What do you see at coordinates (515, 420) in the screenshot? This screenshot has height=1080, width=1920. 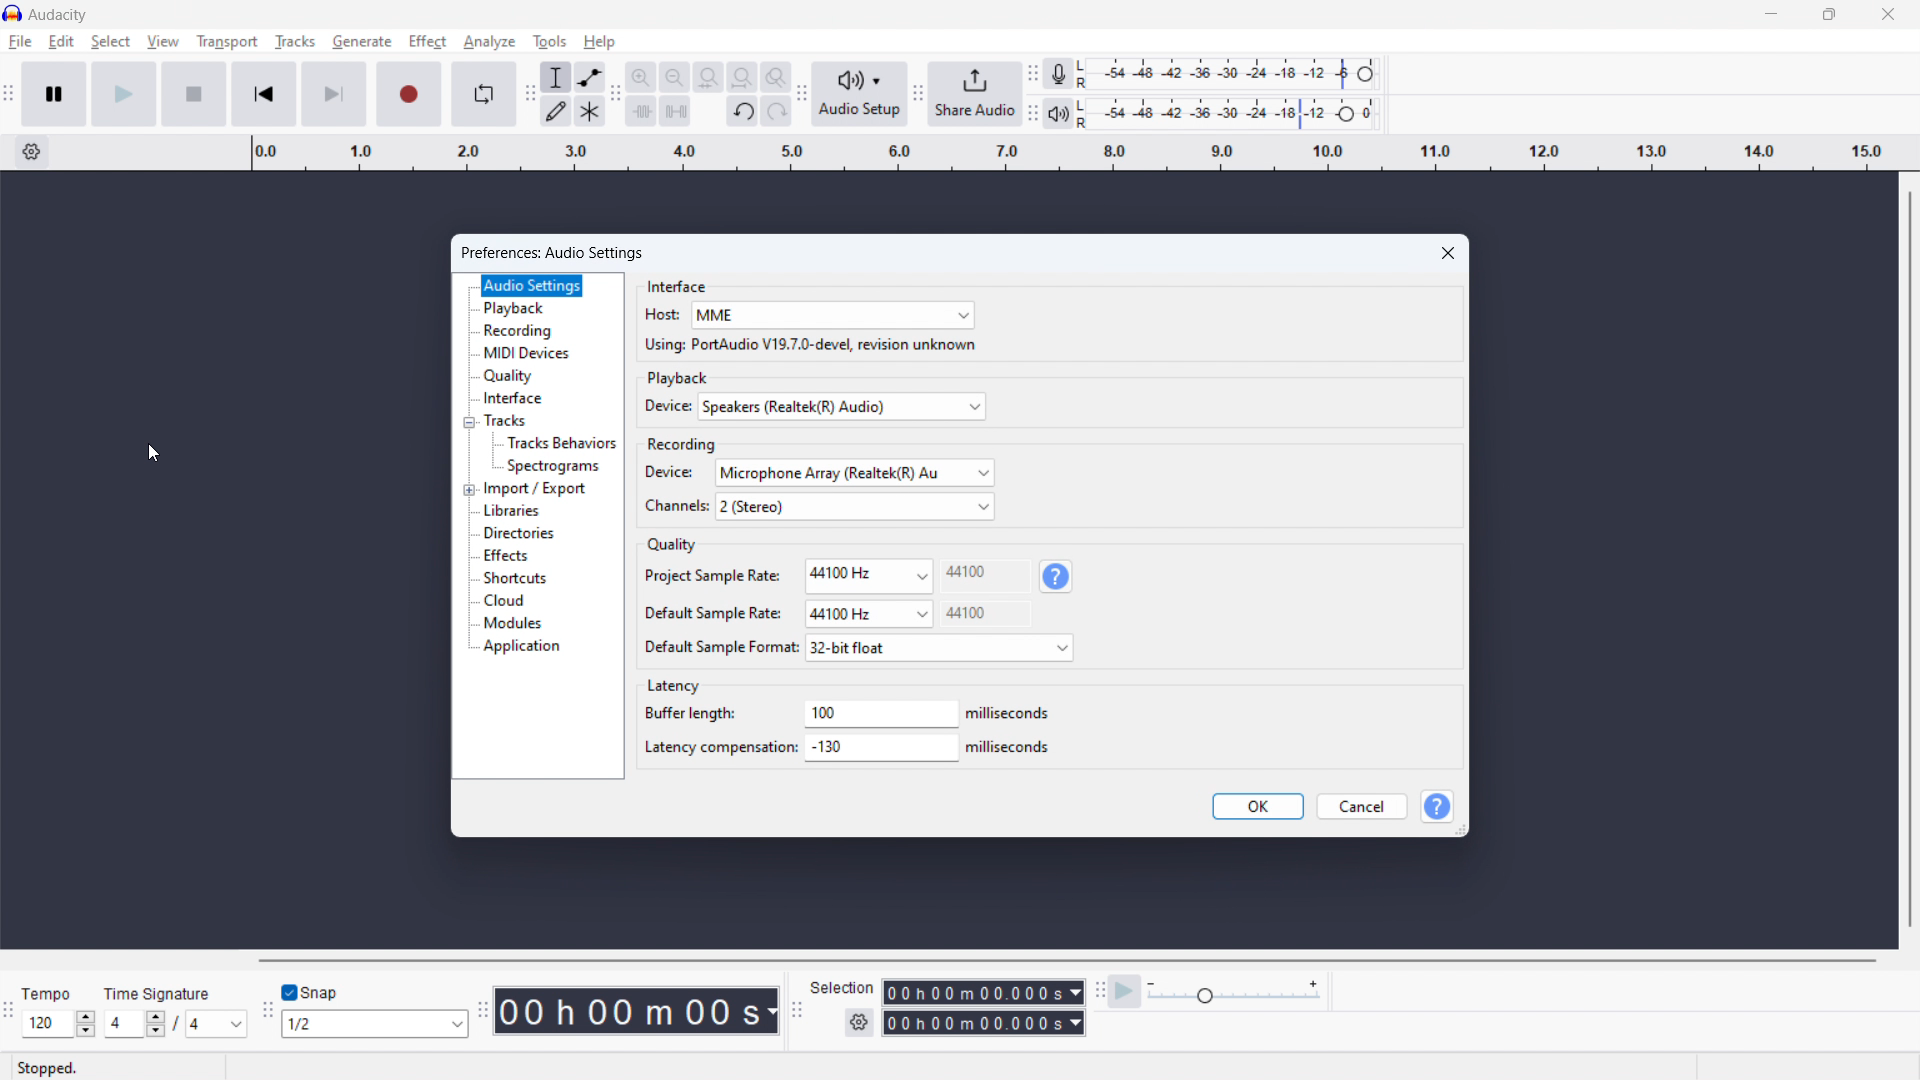 I see `tracks` at bounding box center [515, 420].